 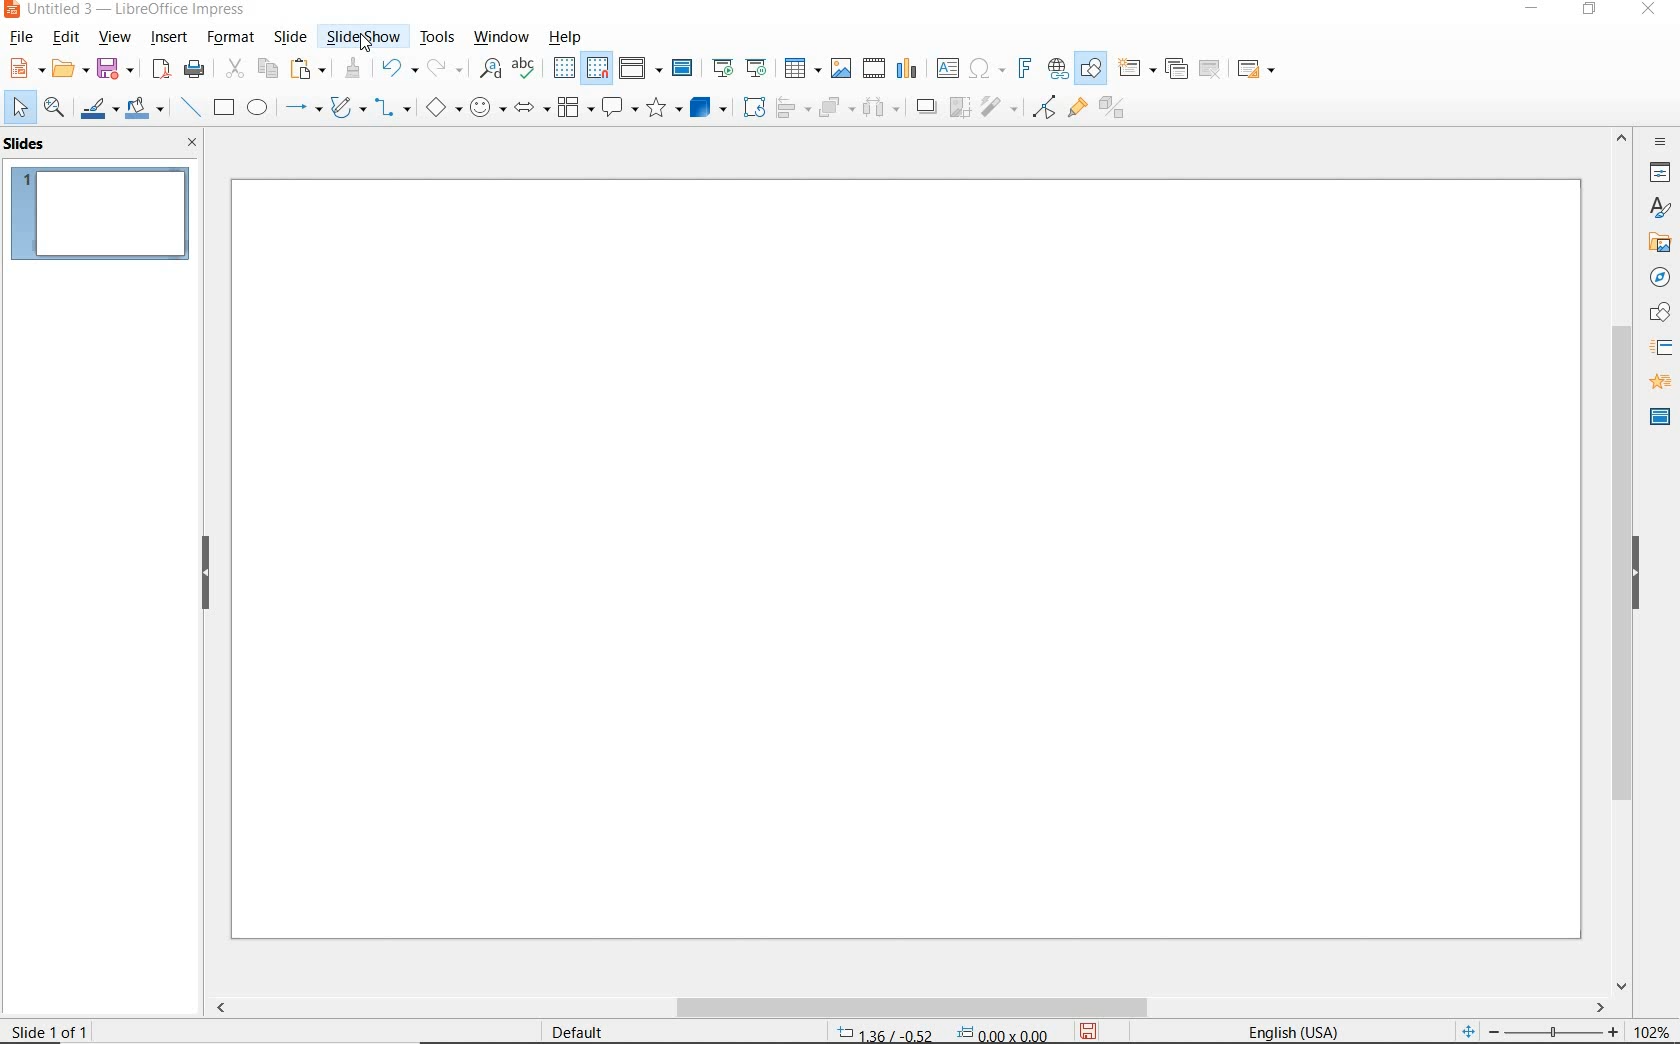 What do you see at coordinates (532, 105) in the screenshot?
I see `BLOCK ARROWS` at bounding box center [532, 105].